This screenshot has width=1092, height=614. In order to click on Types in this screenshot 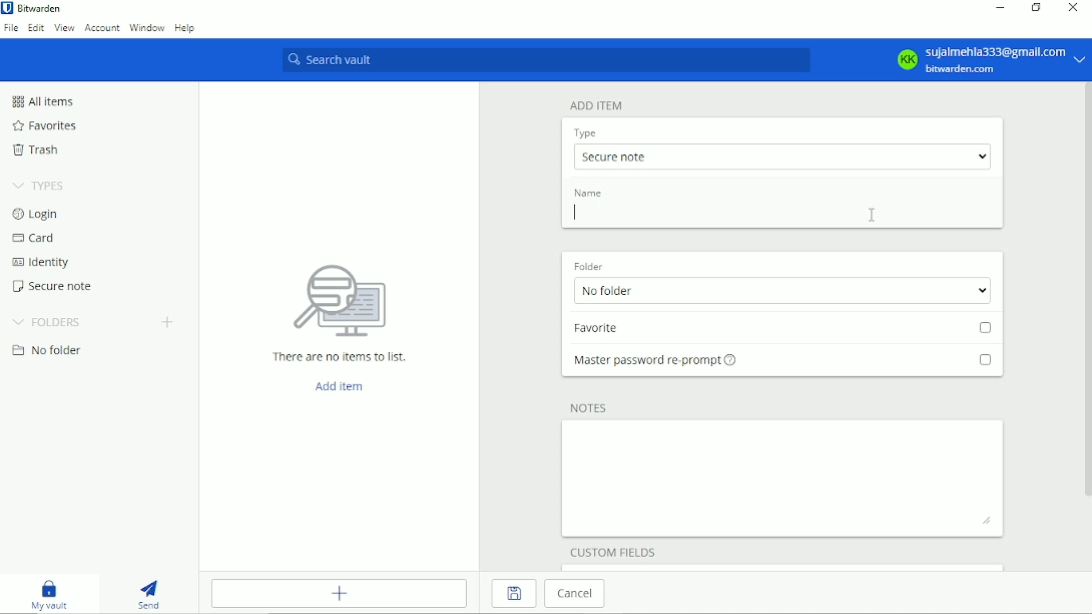, I will do `click(40, 185)`.